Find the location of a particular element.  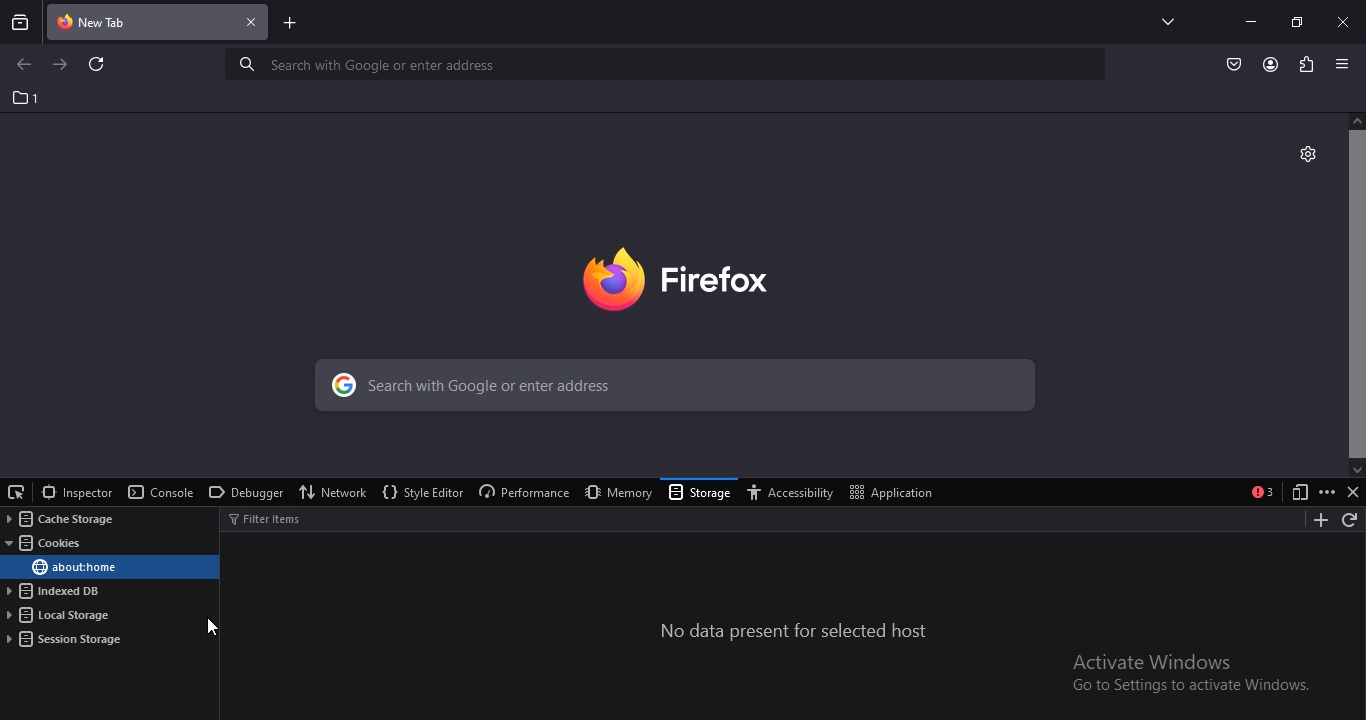

account is located at coordinates (1271, 65).